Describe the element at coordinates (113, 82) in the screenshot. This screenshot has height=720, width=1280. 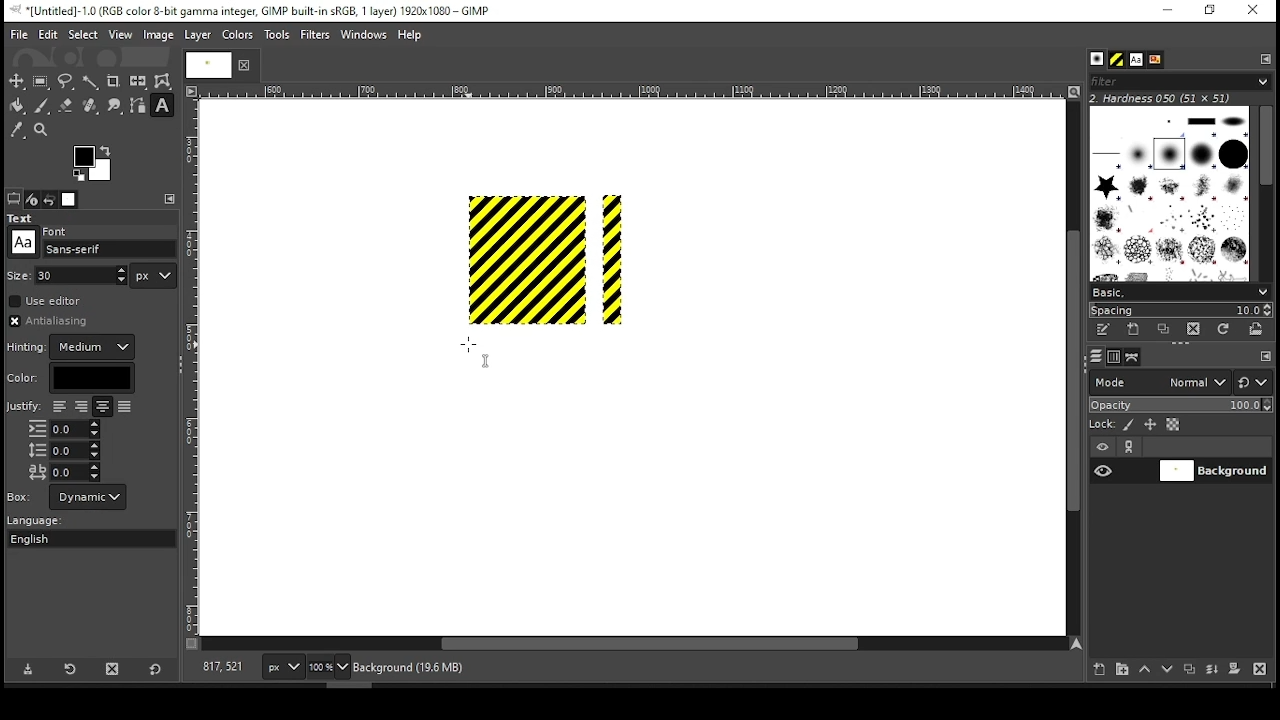
I see `crop  tool` at that location.